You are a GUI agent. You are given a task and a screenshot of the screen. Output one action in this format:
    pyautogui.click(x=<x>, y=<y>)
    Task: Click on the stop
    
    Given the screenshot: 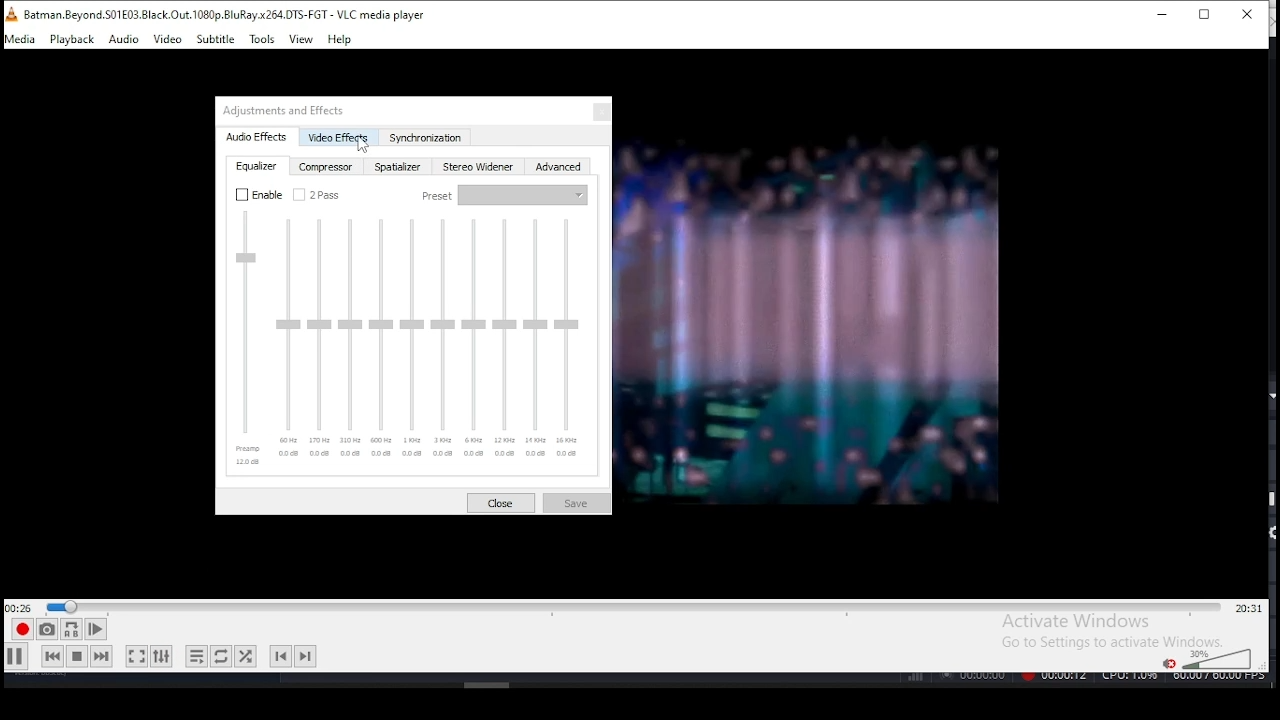 What is the action you would take?
    pyautogui.click(x=76, y=656)
    